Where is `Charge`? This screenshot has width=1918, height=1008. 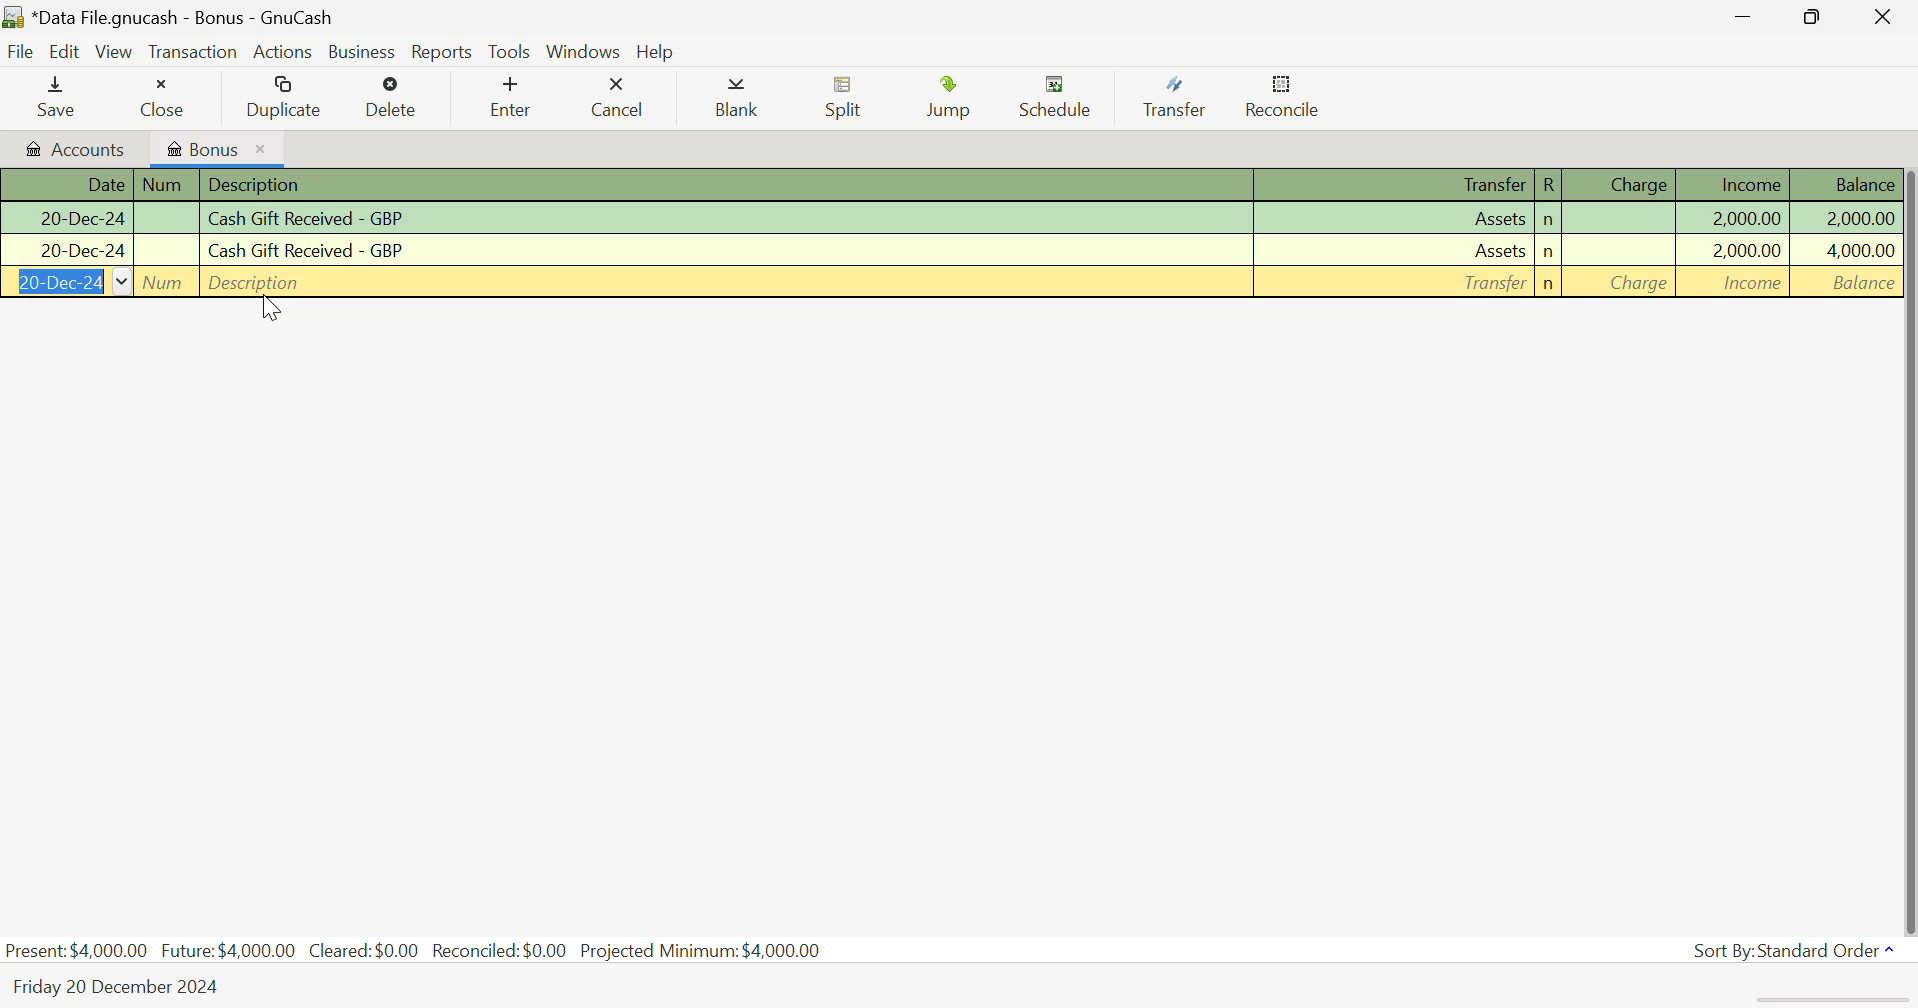 Charge is located at coordinates (1623, 220).